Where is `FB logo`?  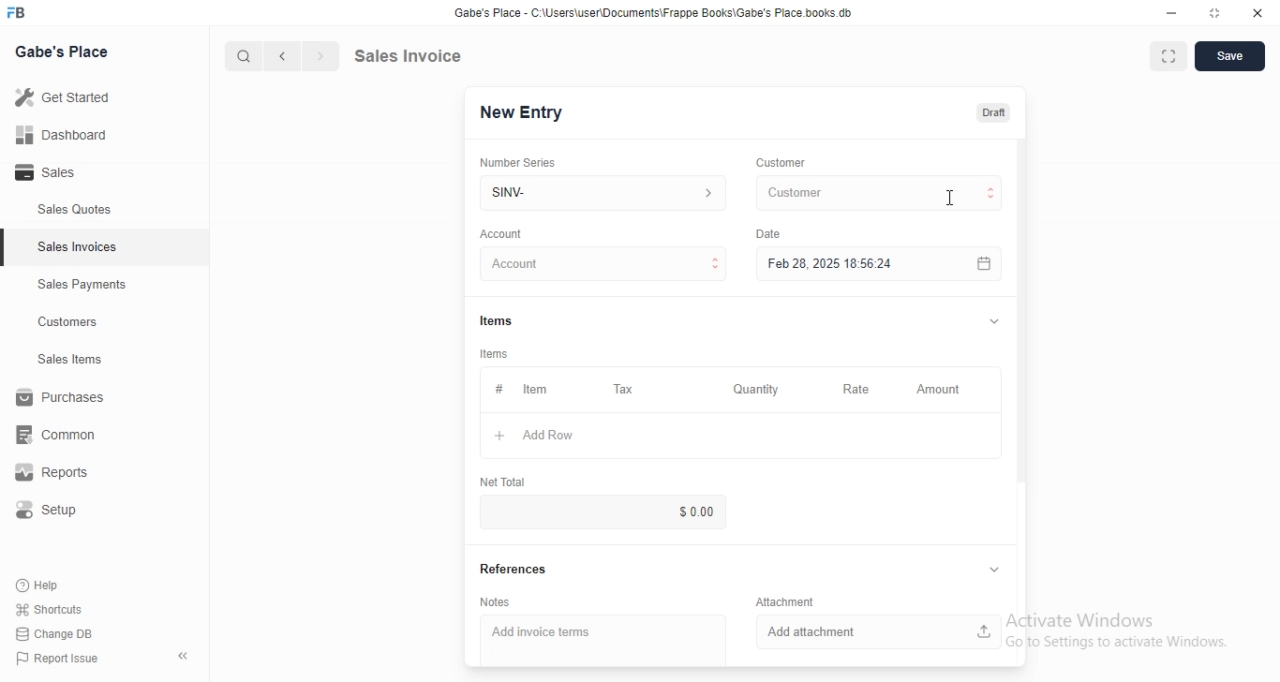 FB logo is located at coordinates (20, 13).